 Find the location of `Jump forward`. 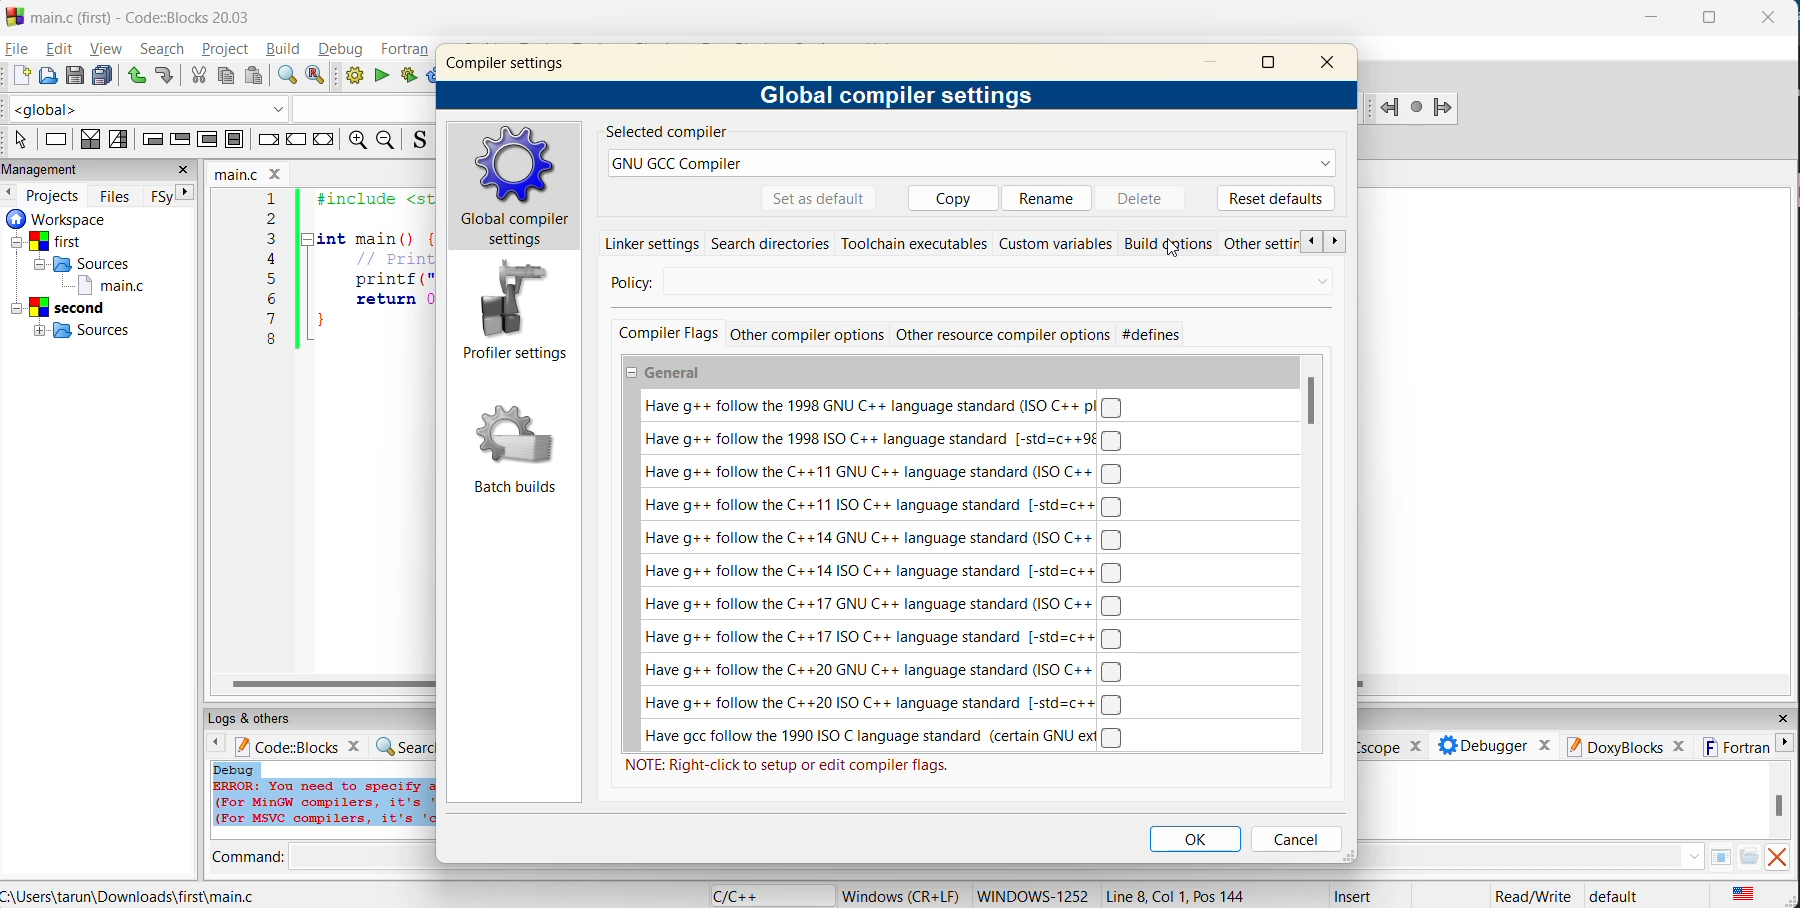

Jump forward is located at coordinates (1442, 108).